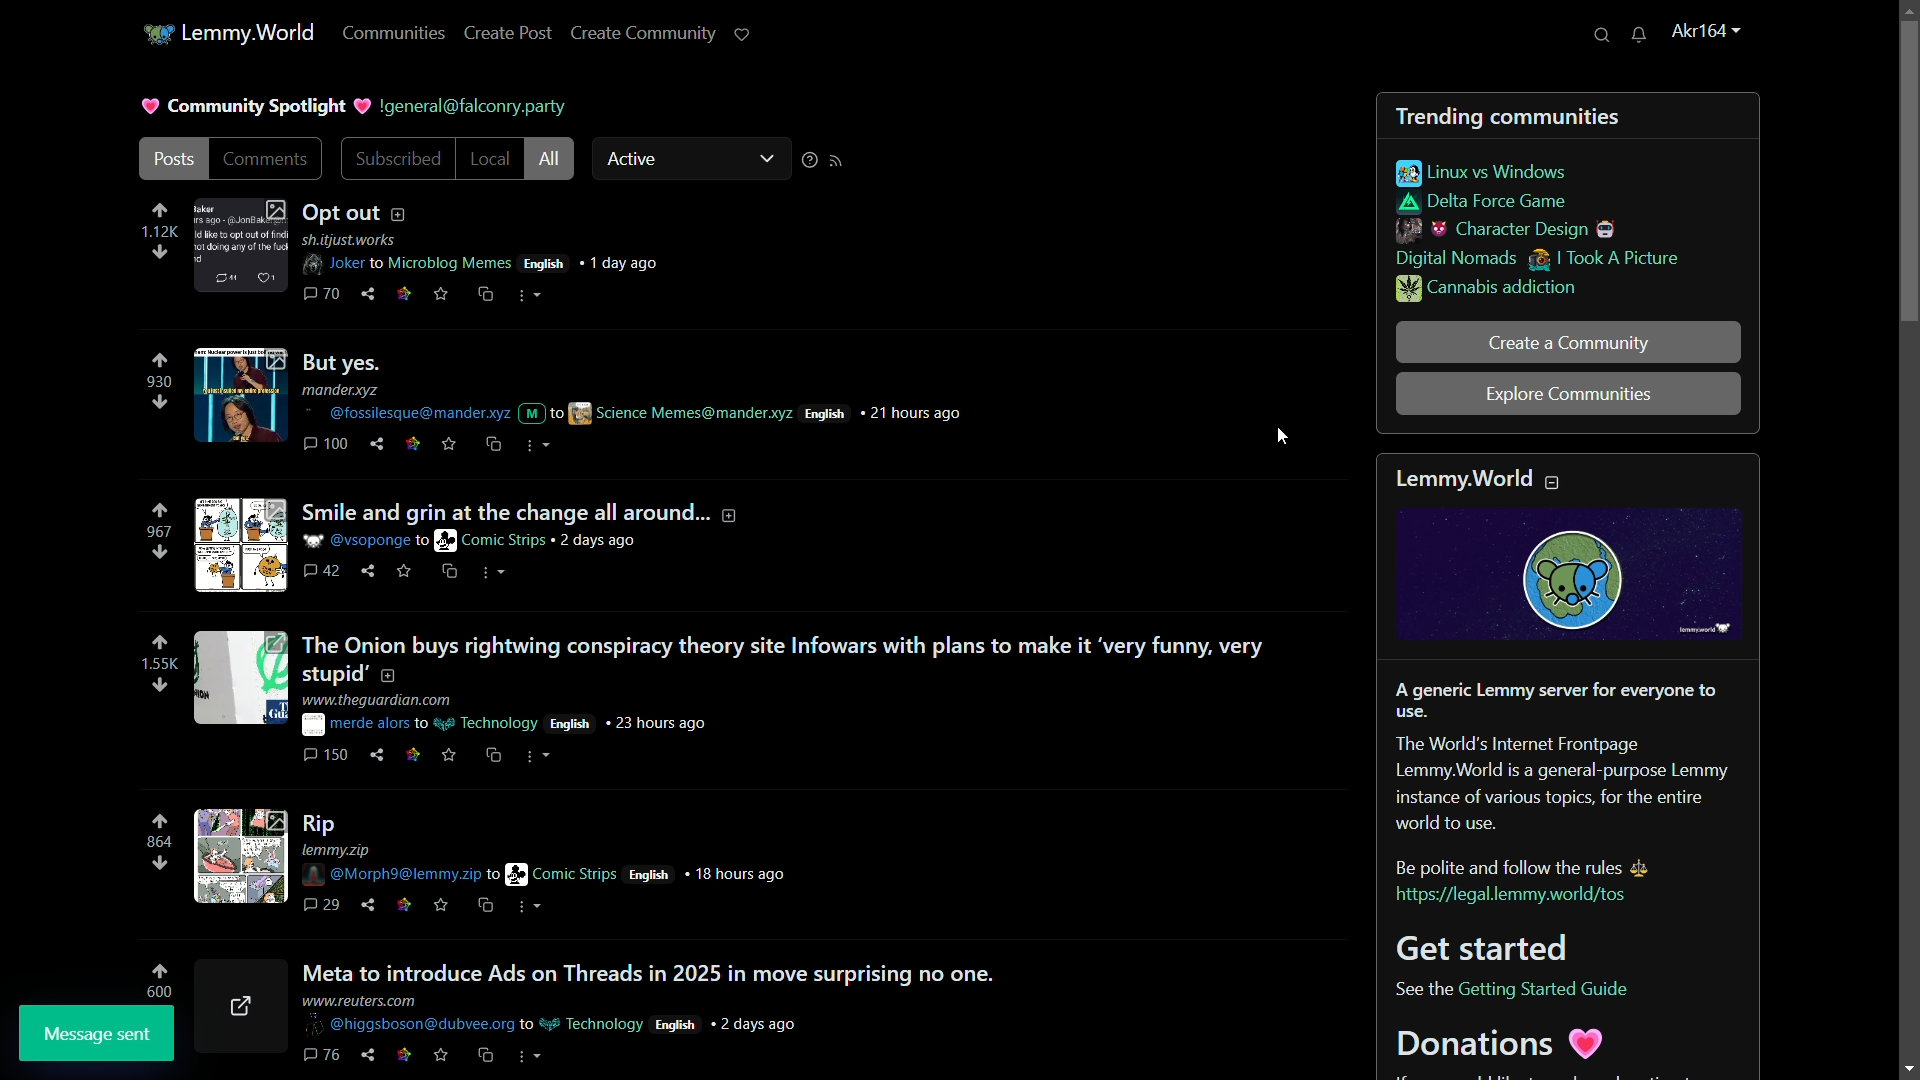 The height and width of the screenshot is (1080, 1920). Describe the element at coordinates (442, 570) in the screenshot. I see `save` at that location.